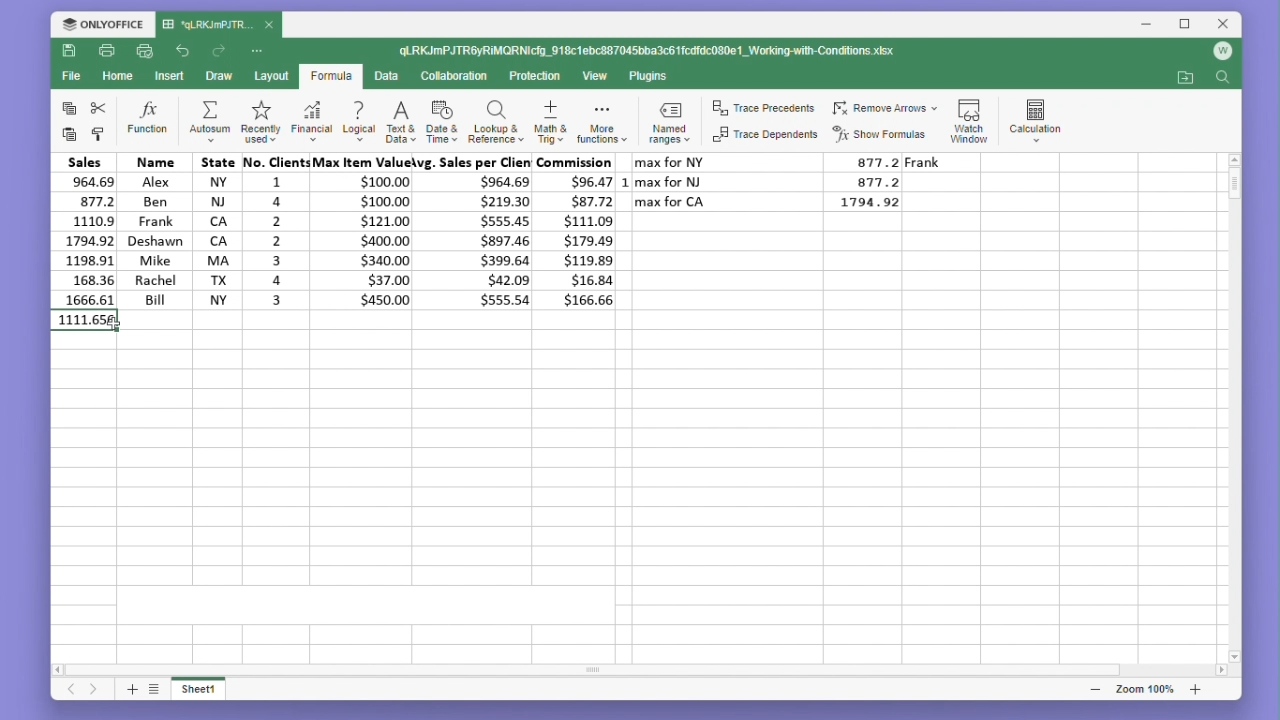  I want to click on Find, so click(1222, 80).